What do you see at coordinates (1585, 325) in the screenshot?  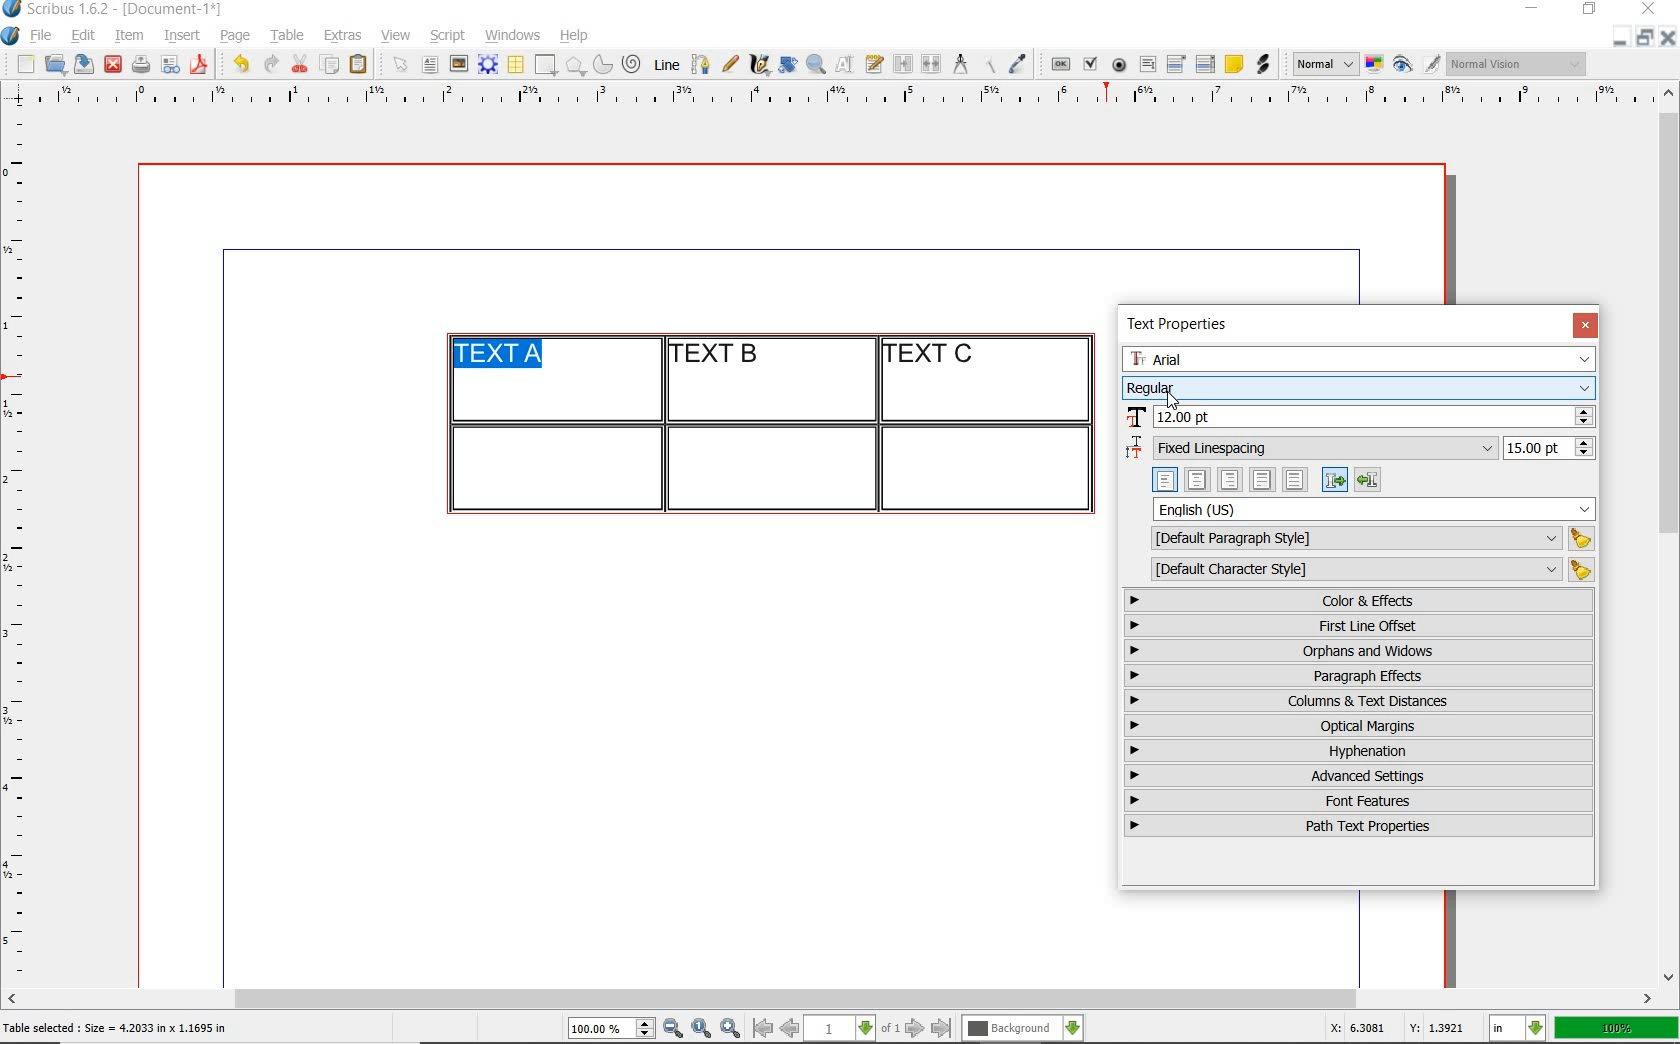 I see `close` at bounding box center [1585, 325].